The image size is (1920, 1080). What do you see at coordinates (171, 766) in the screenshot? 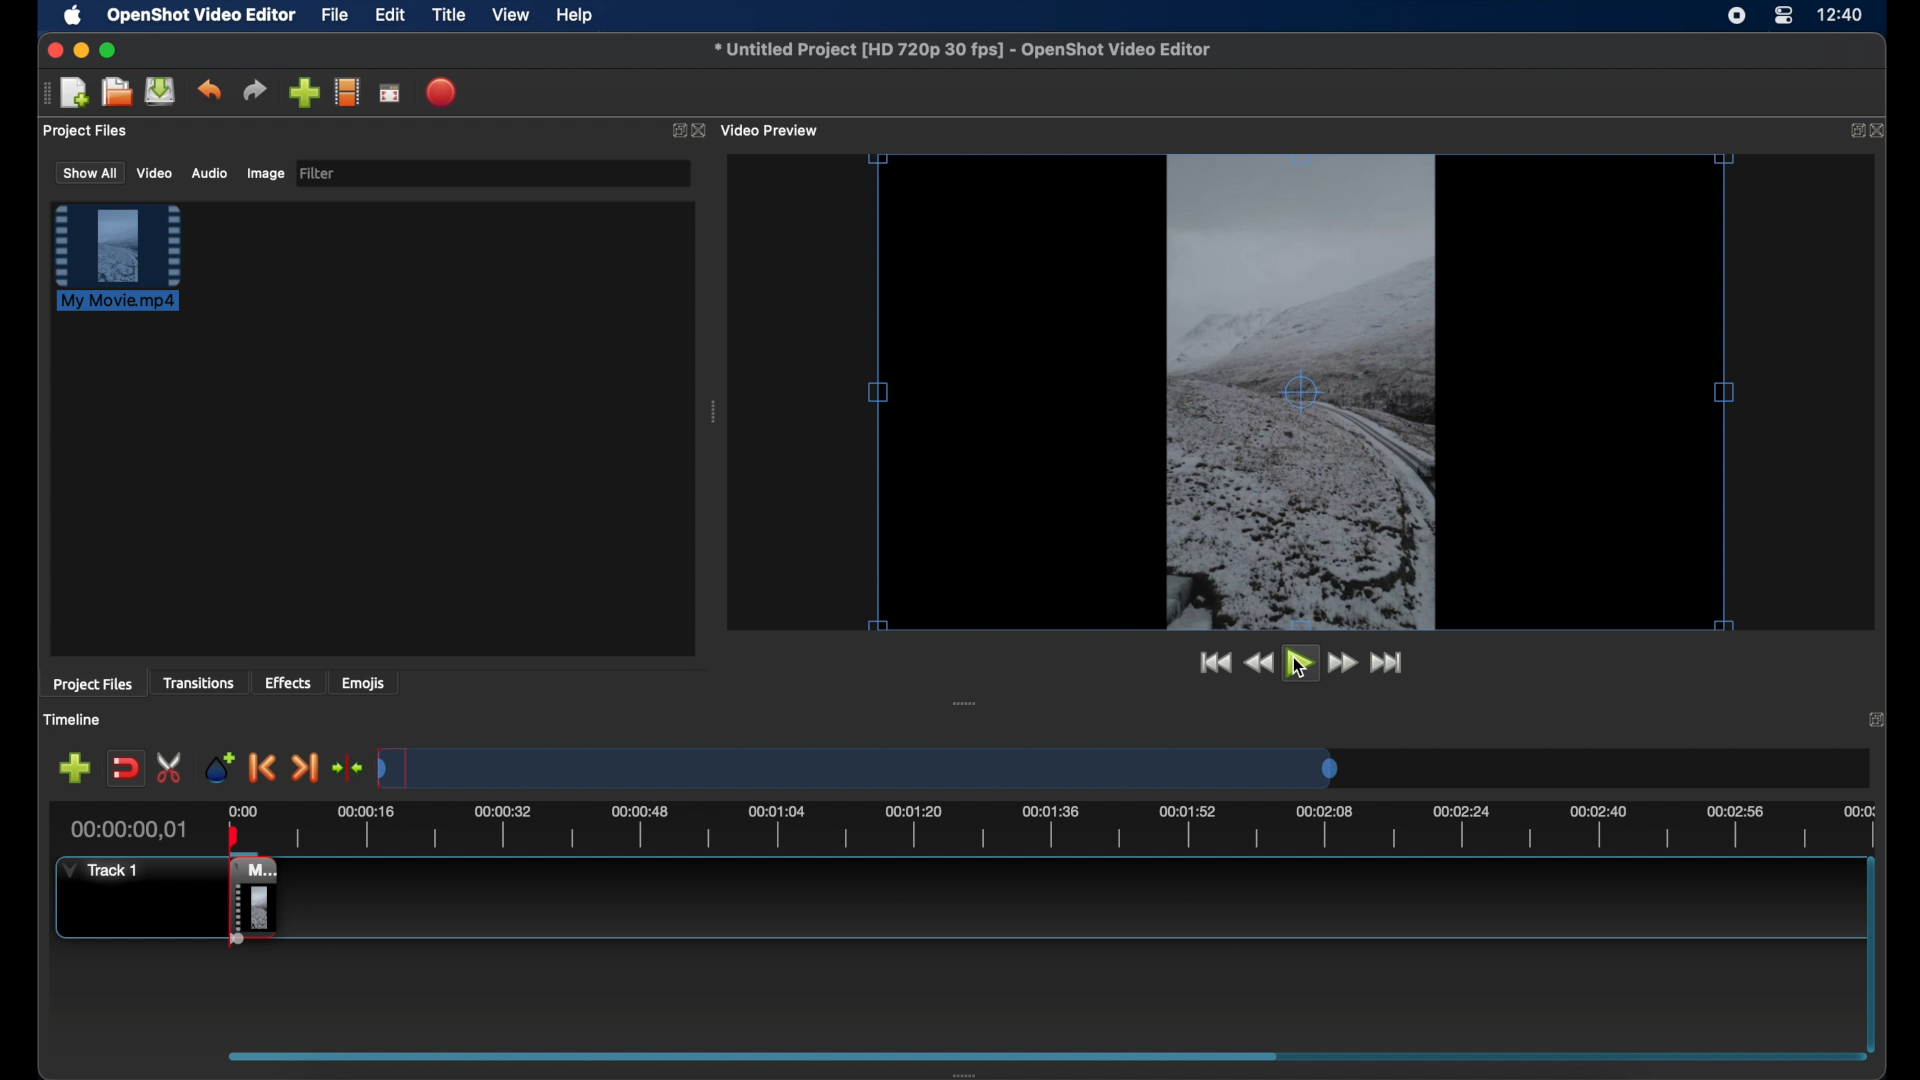
I see `enable razor` at bounding box center [171, 766].